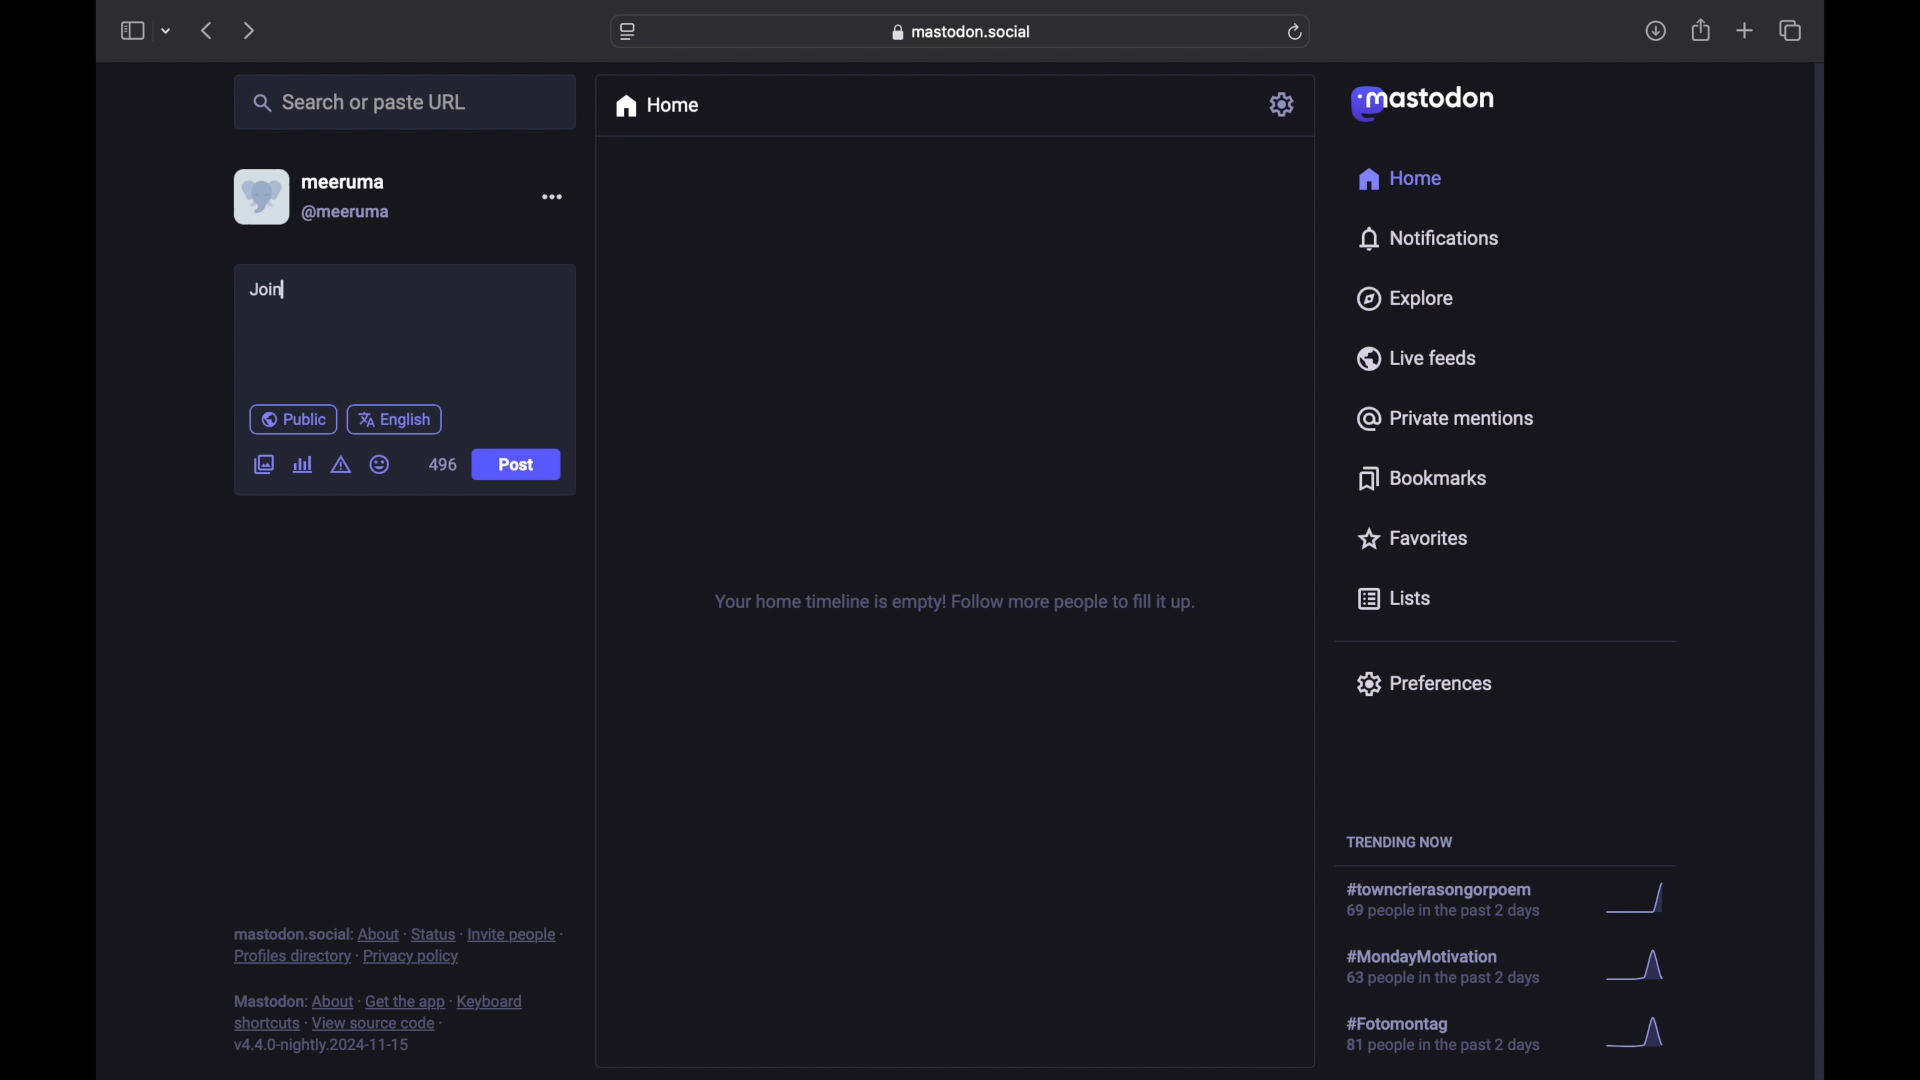 This screenshot has height=1080, width=1920. I want to click on private mentions, so click(1446, 418).